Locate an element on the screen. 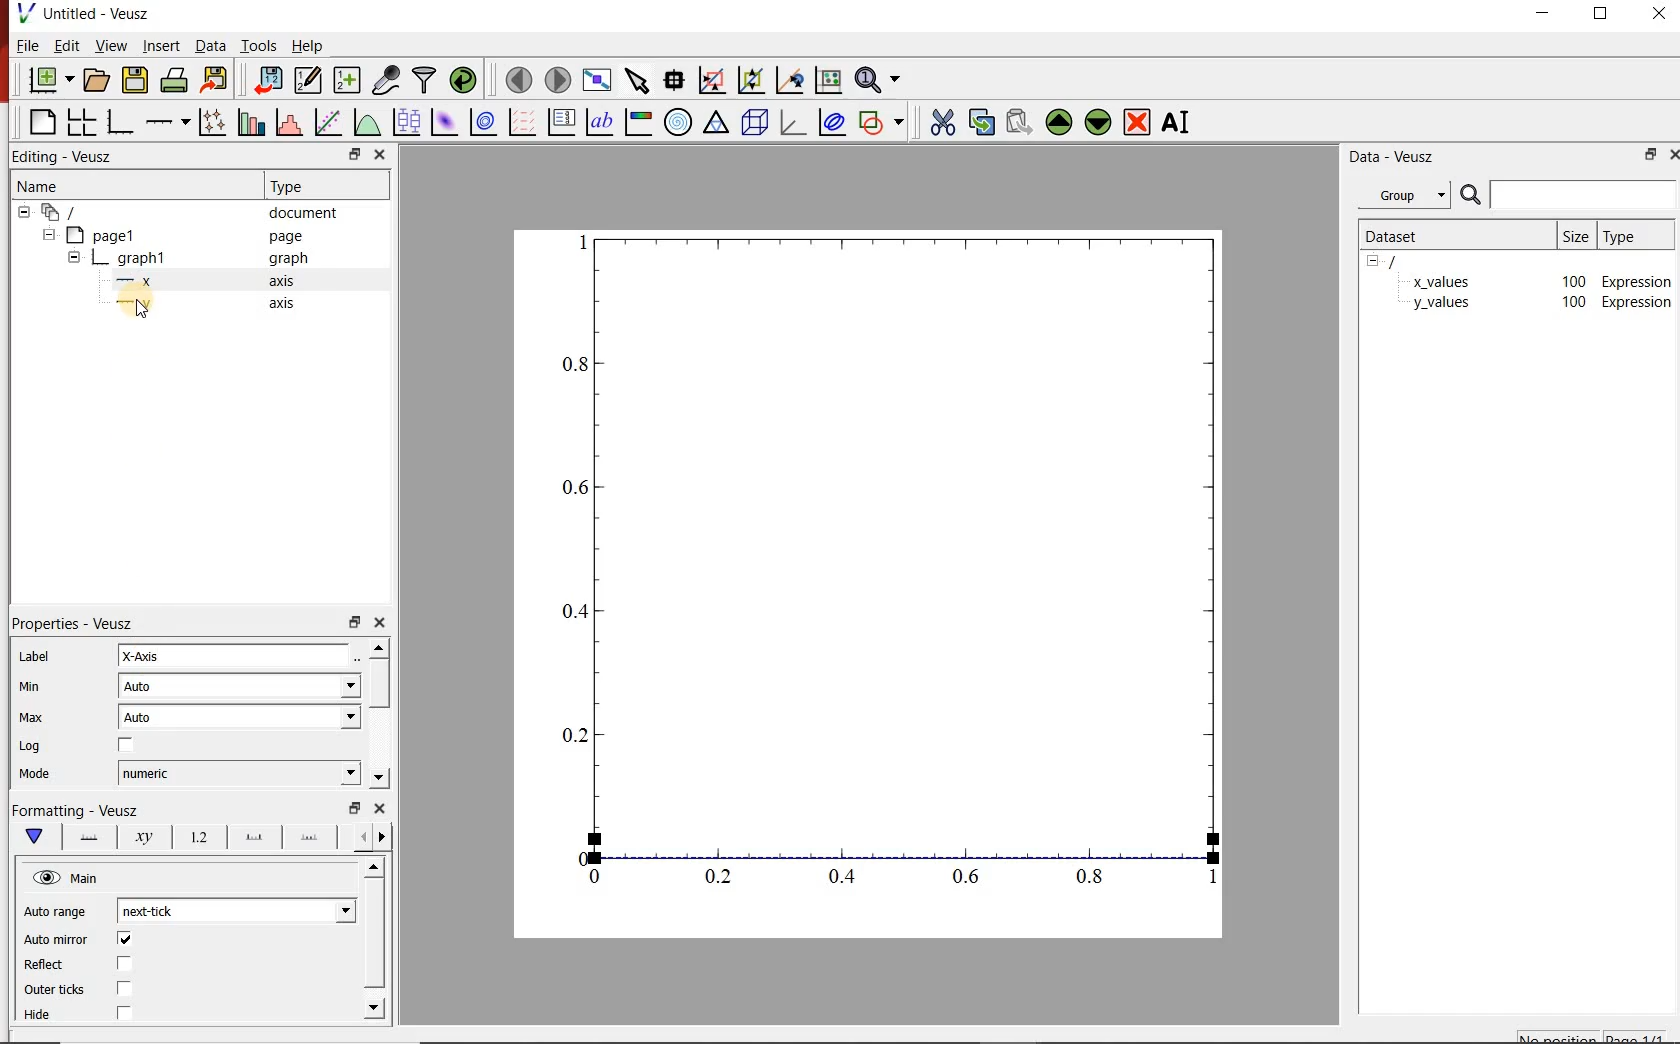 Image resolution: width=1680 pixels, height=1044 pixels. bar graph is located at coordinates (120, 124).